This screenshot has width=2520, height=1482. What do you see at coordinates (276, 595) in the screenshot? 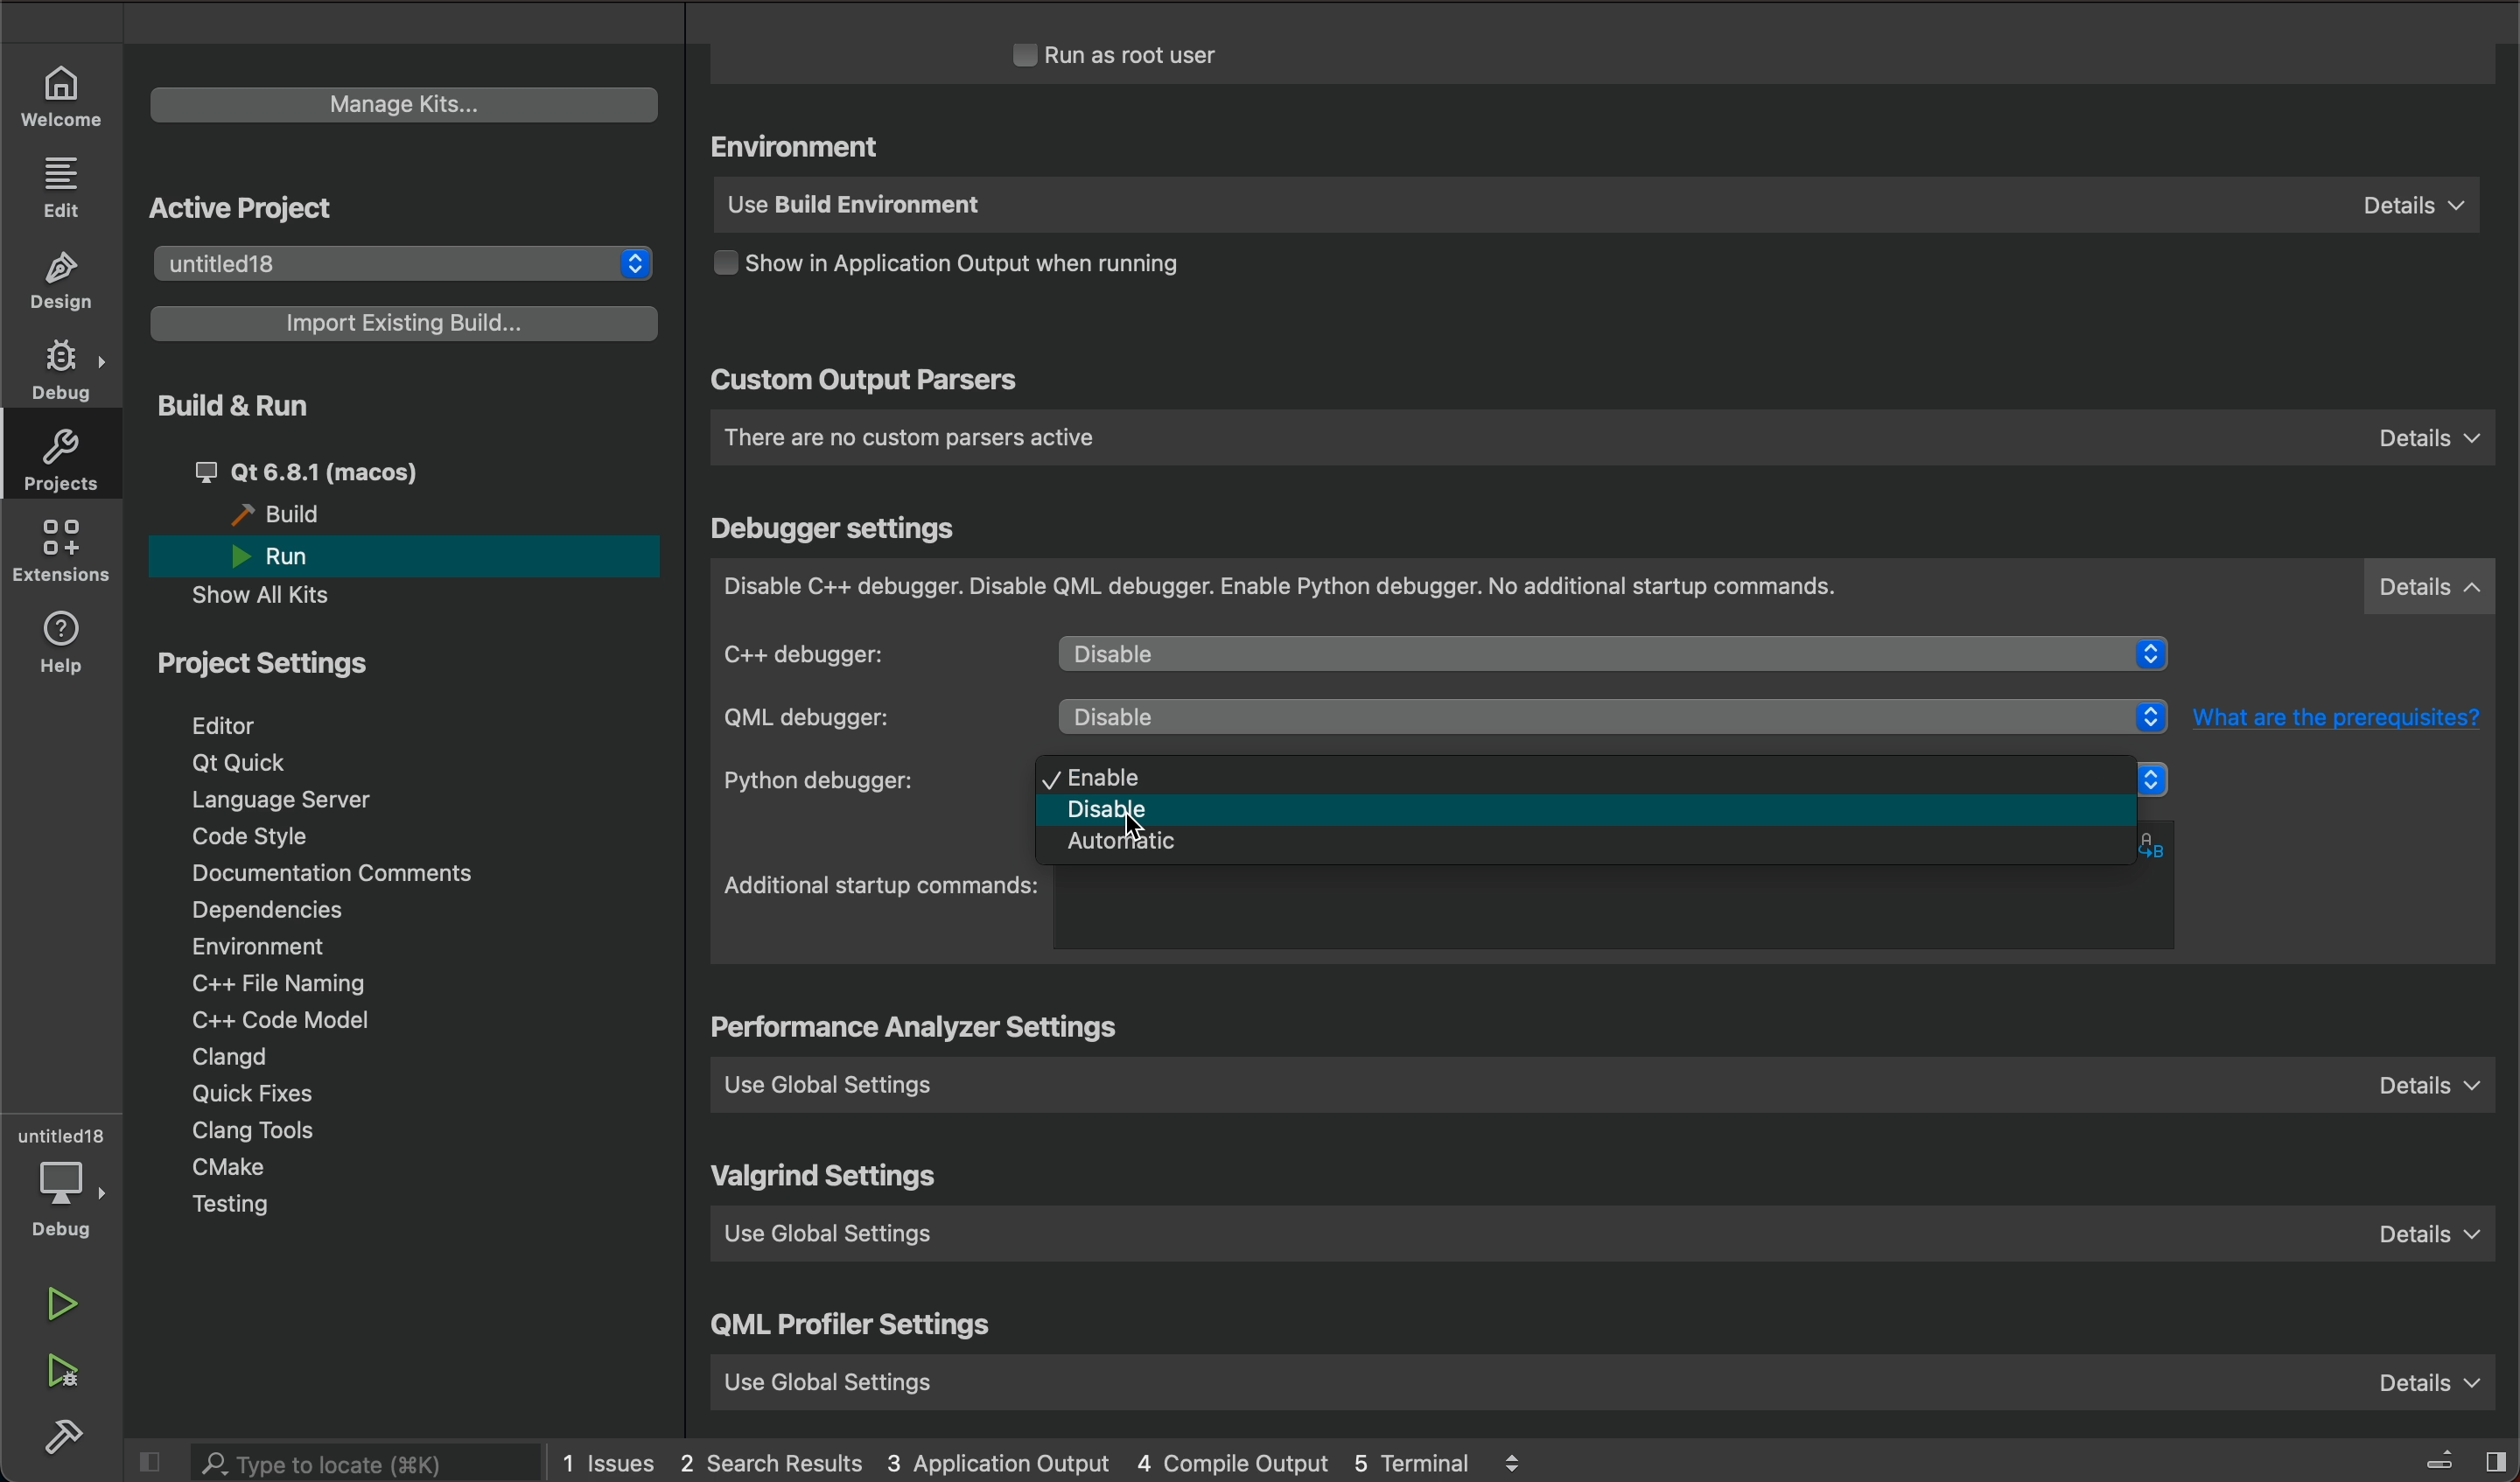
I see `show all` at bounding box center [276, 595].